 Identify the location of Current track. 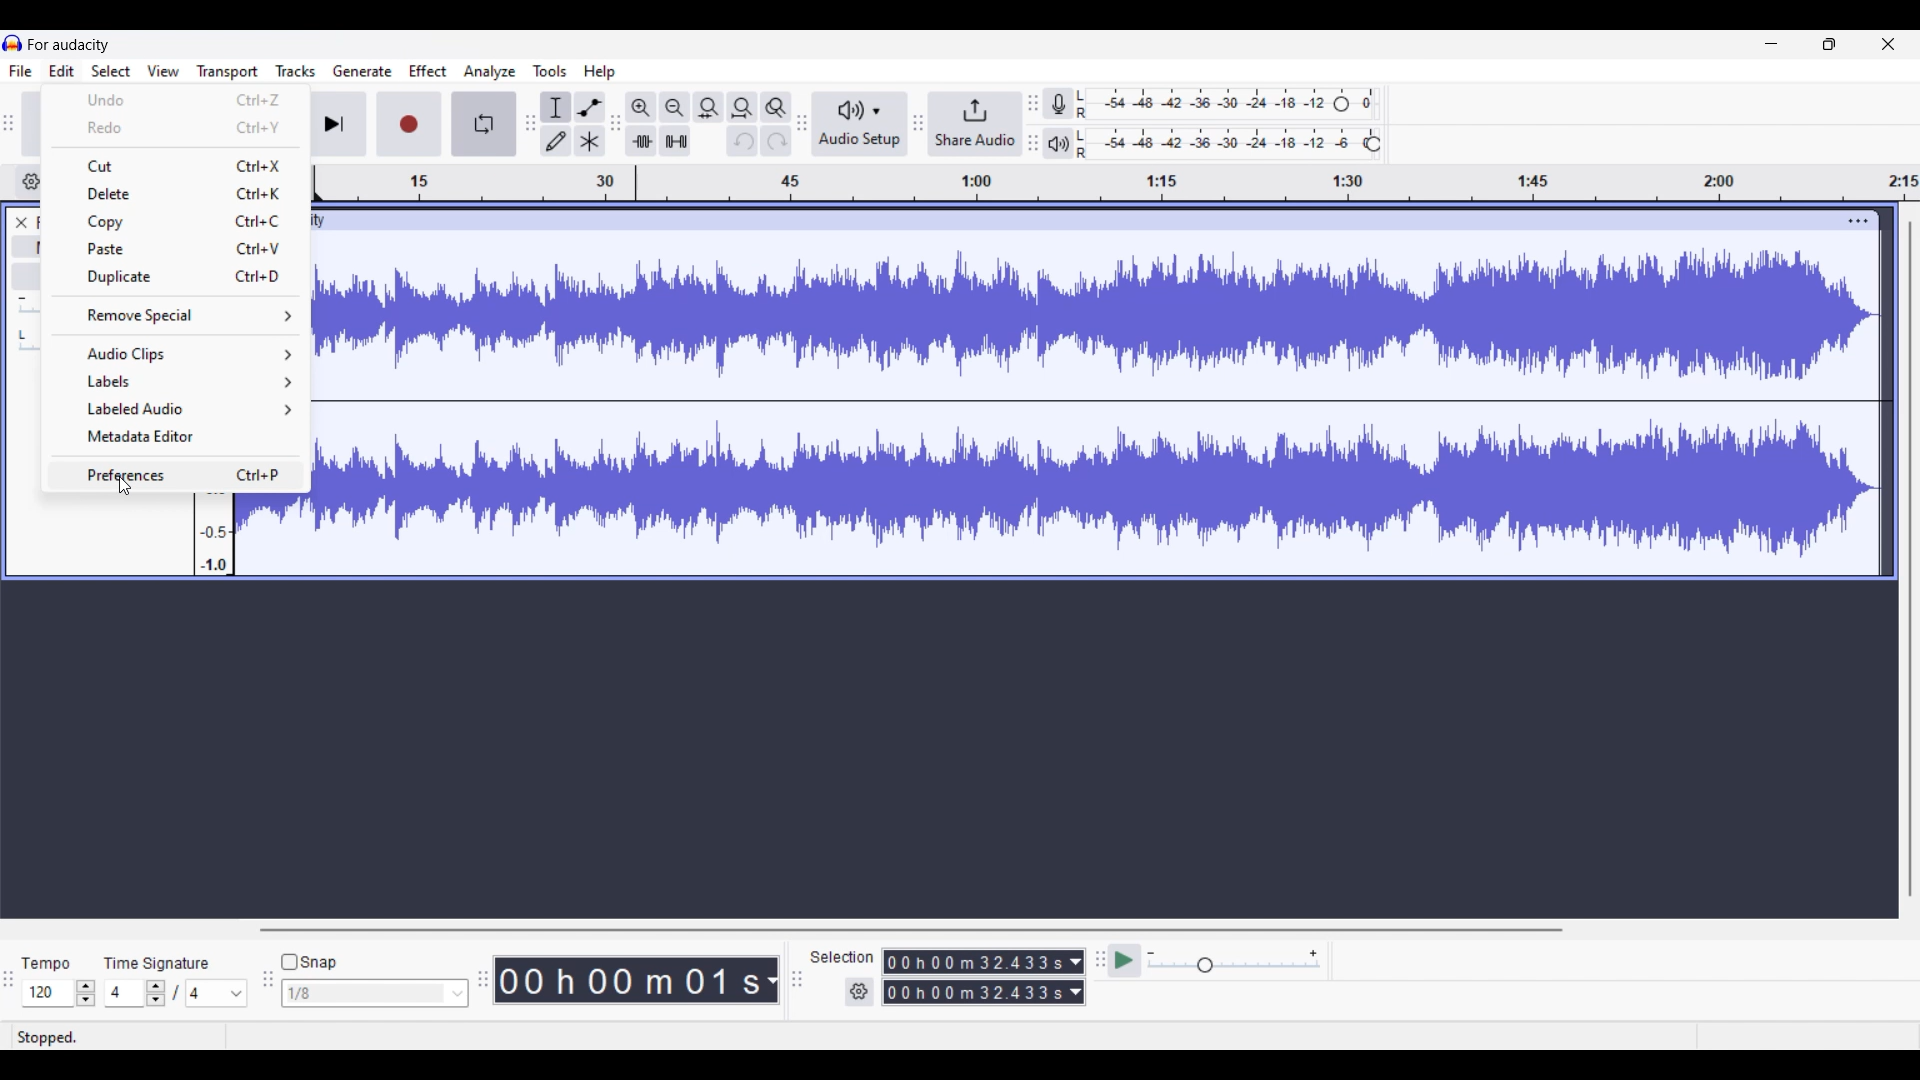
(1078, 392).